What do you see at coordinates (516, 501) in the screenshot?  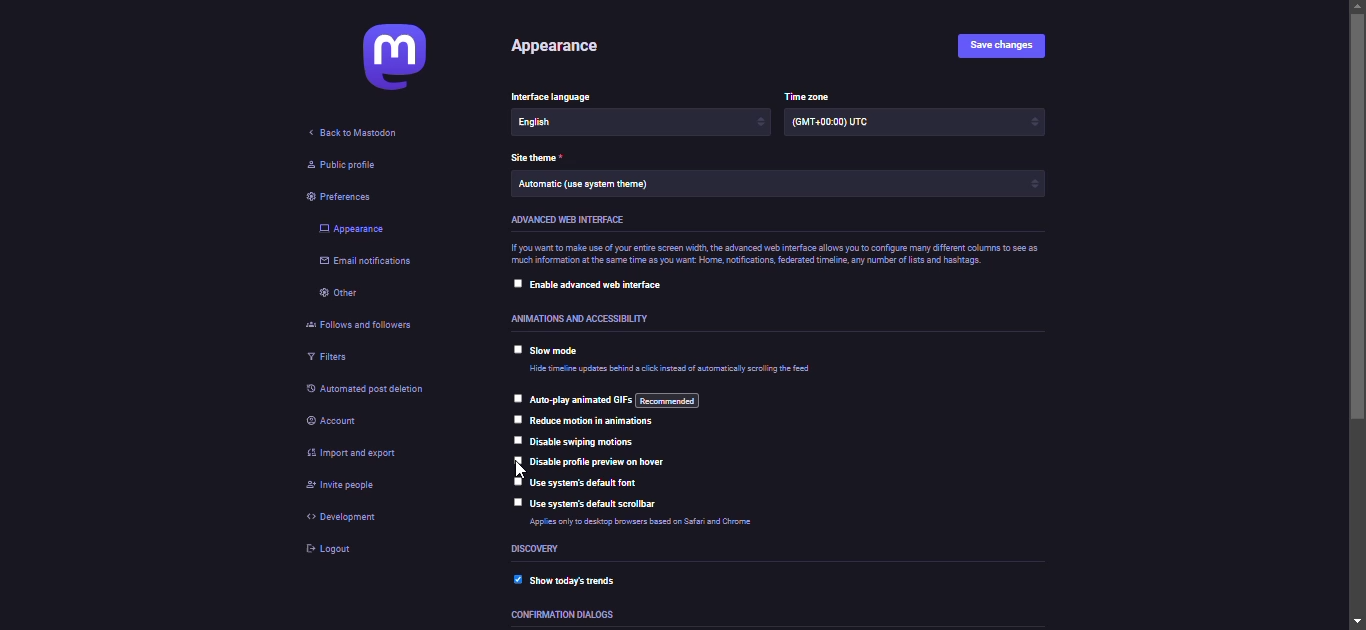 I see `click to select` at bounding box center [516, 501].